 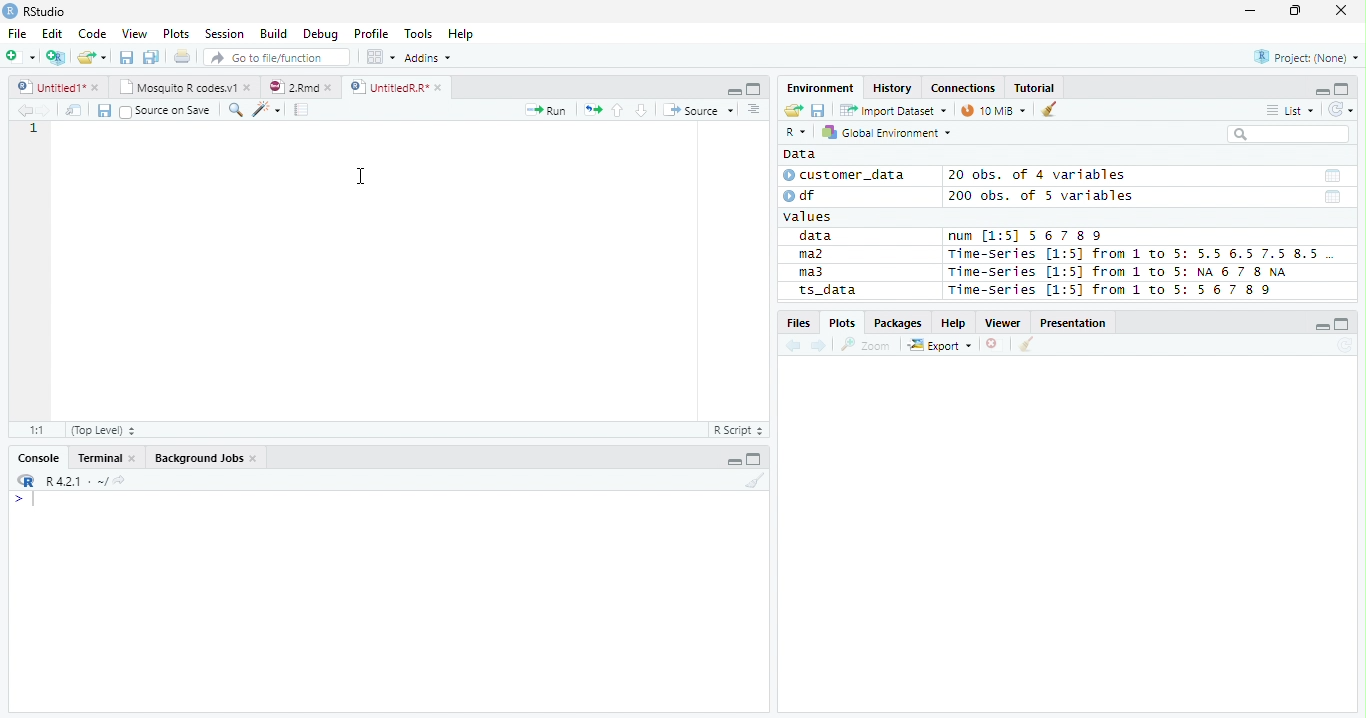 I want to click on Build, so click(x=276, y=35).